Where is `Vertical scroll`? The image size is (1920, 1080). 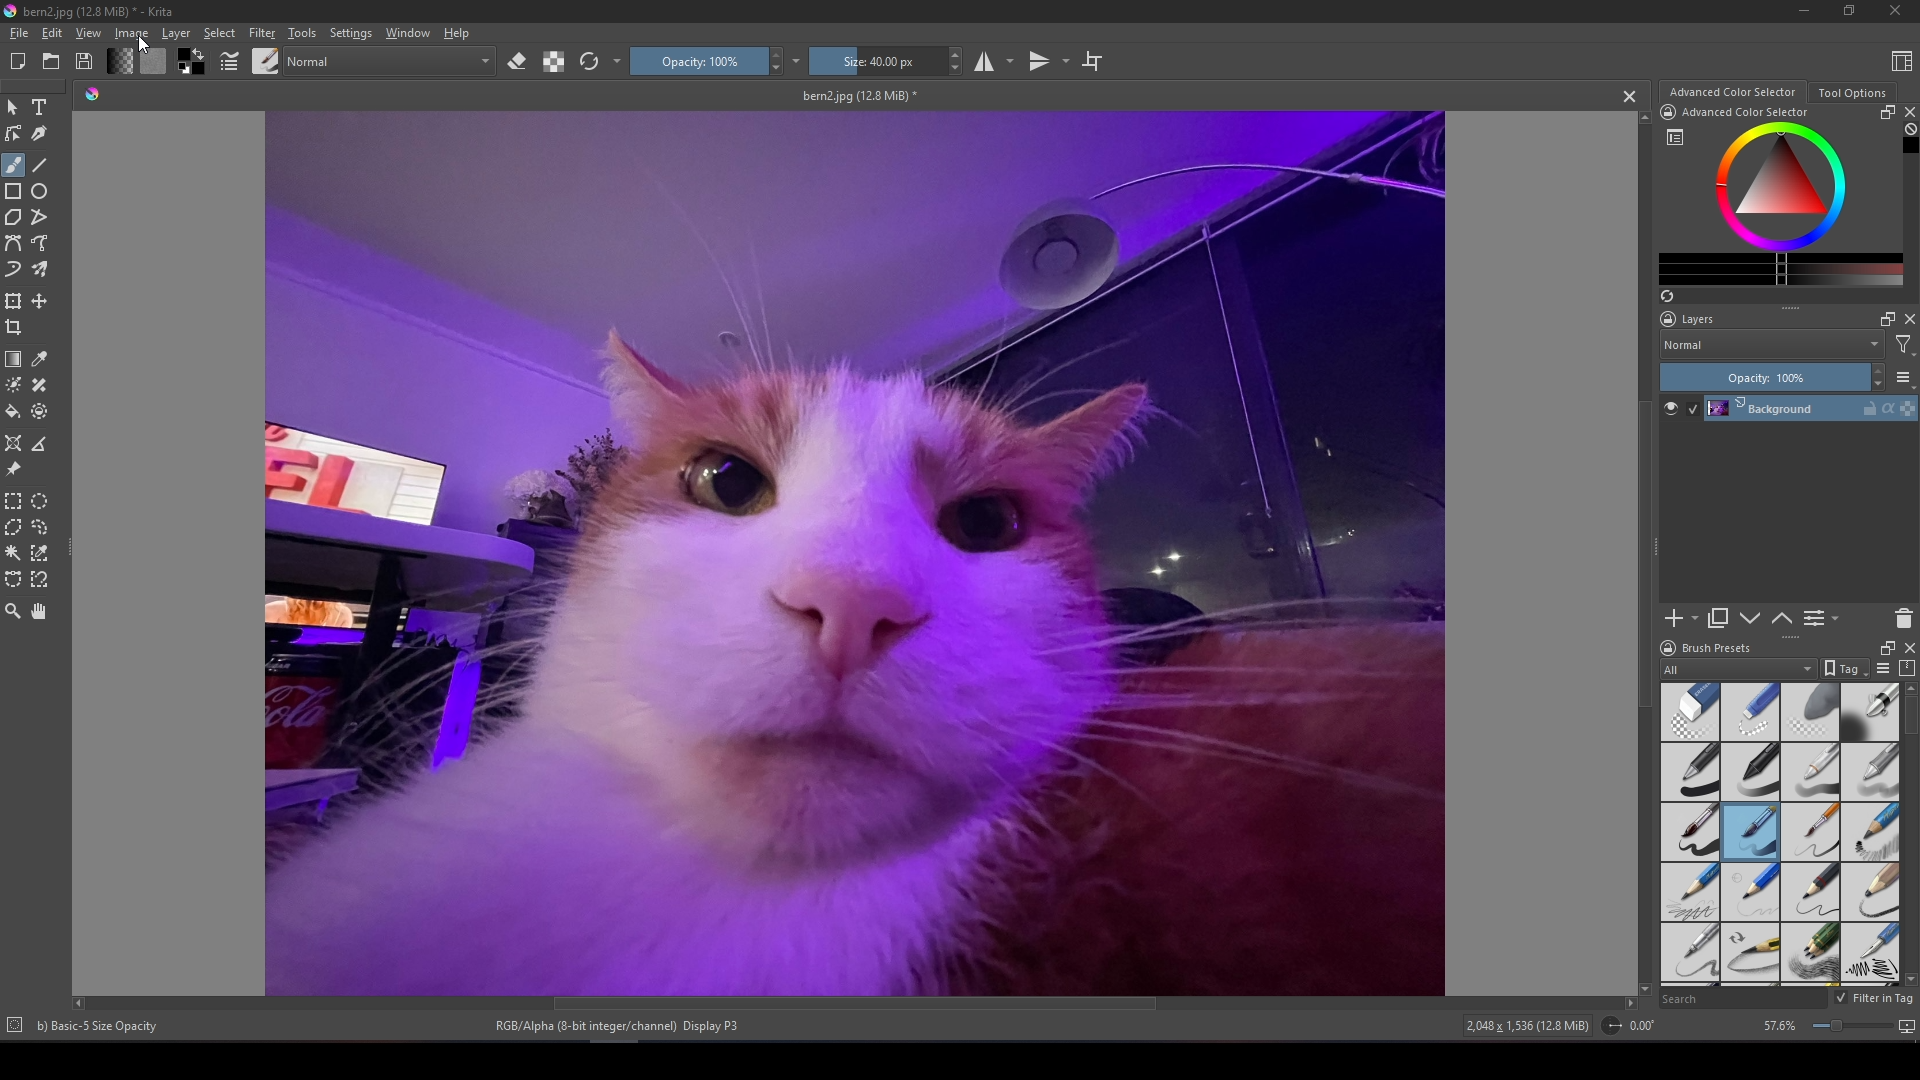 Vertical scroll is located at coordinates (1645, 552).